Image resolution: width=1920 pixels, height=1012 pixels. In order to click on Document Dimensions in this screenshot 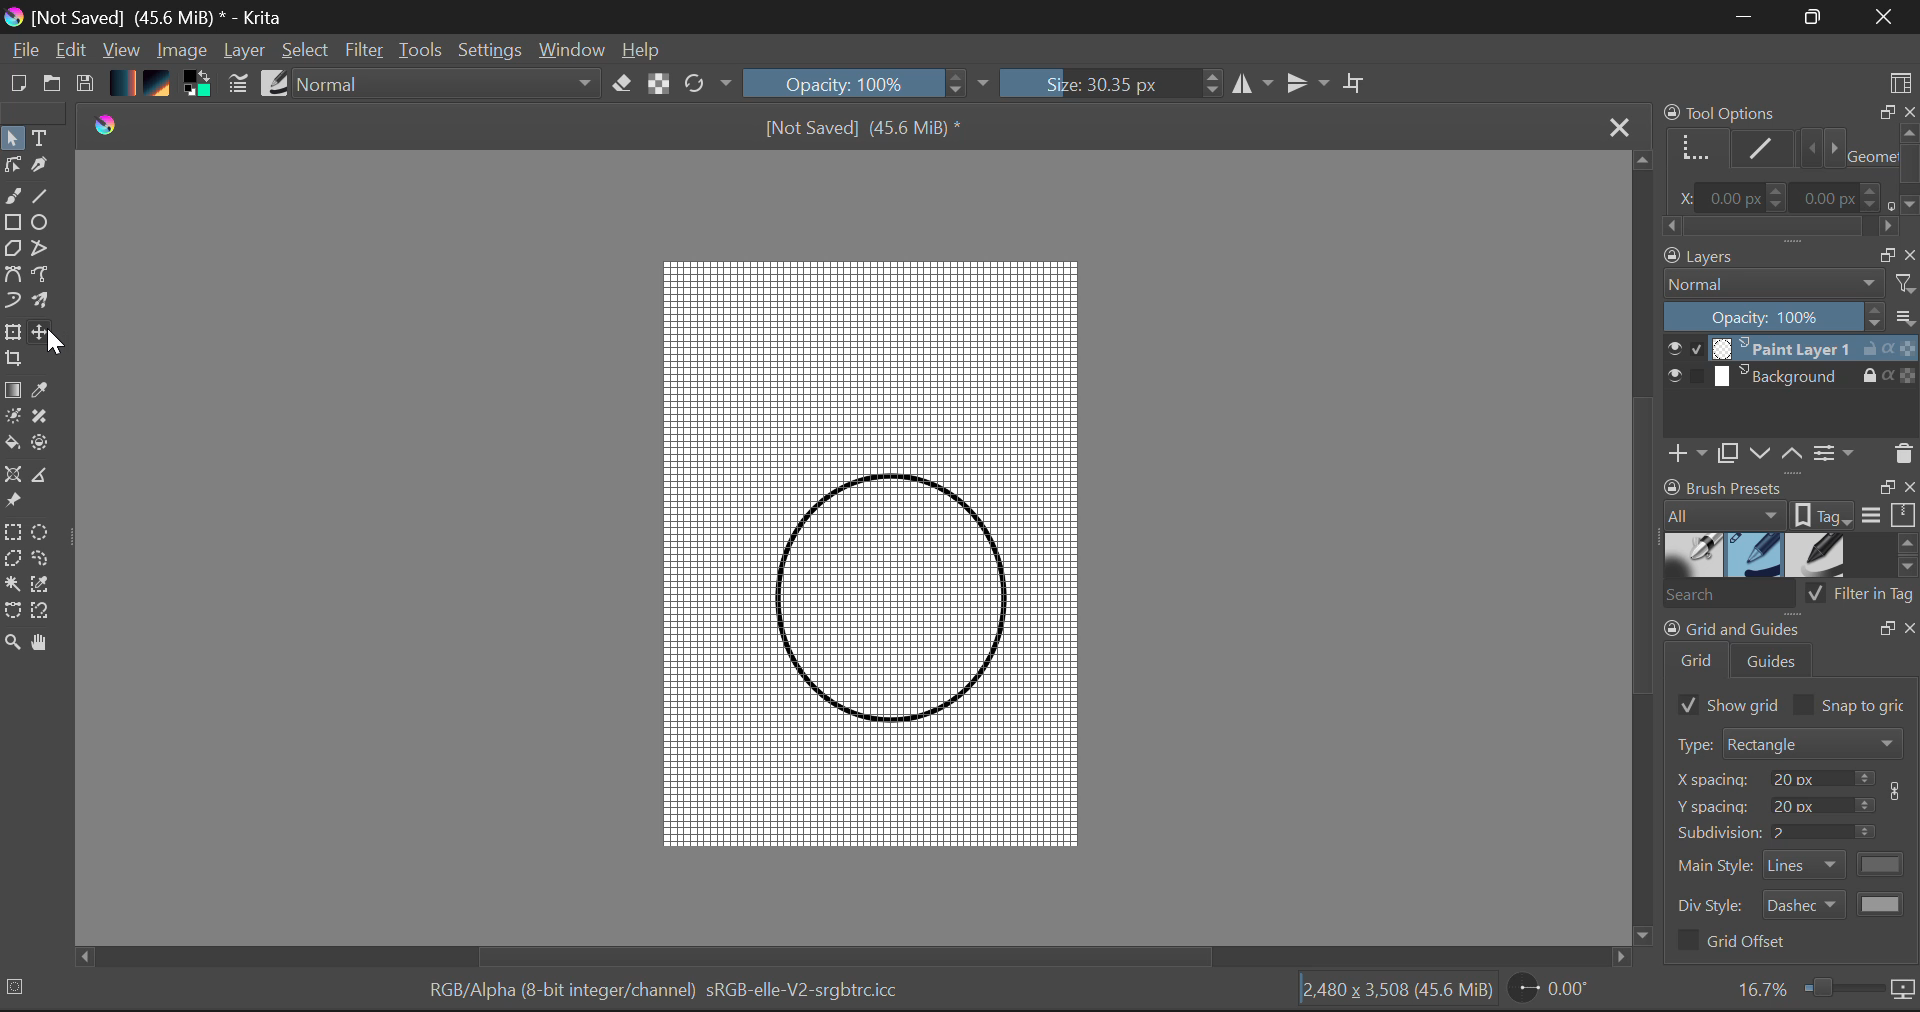, I will do `click(1398, 994)`.